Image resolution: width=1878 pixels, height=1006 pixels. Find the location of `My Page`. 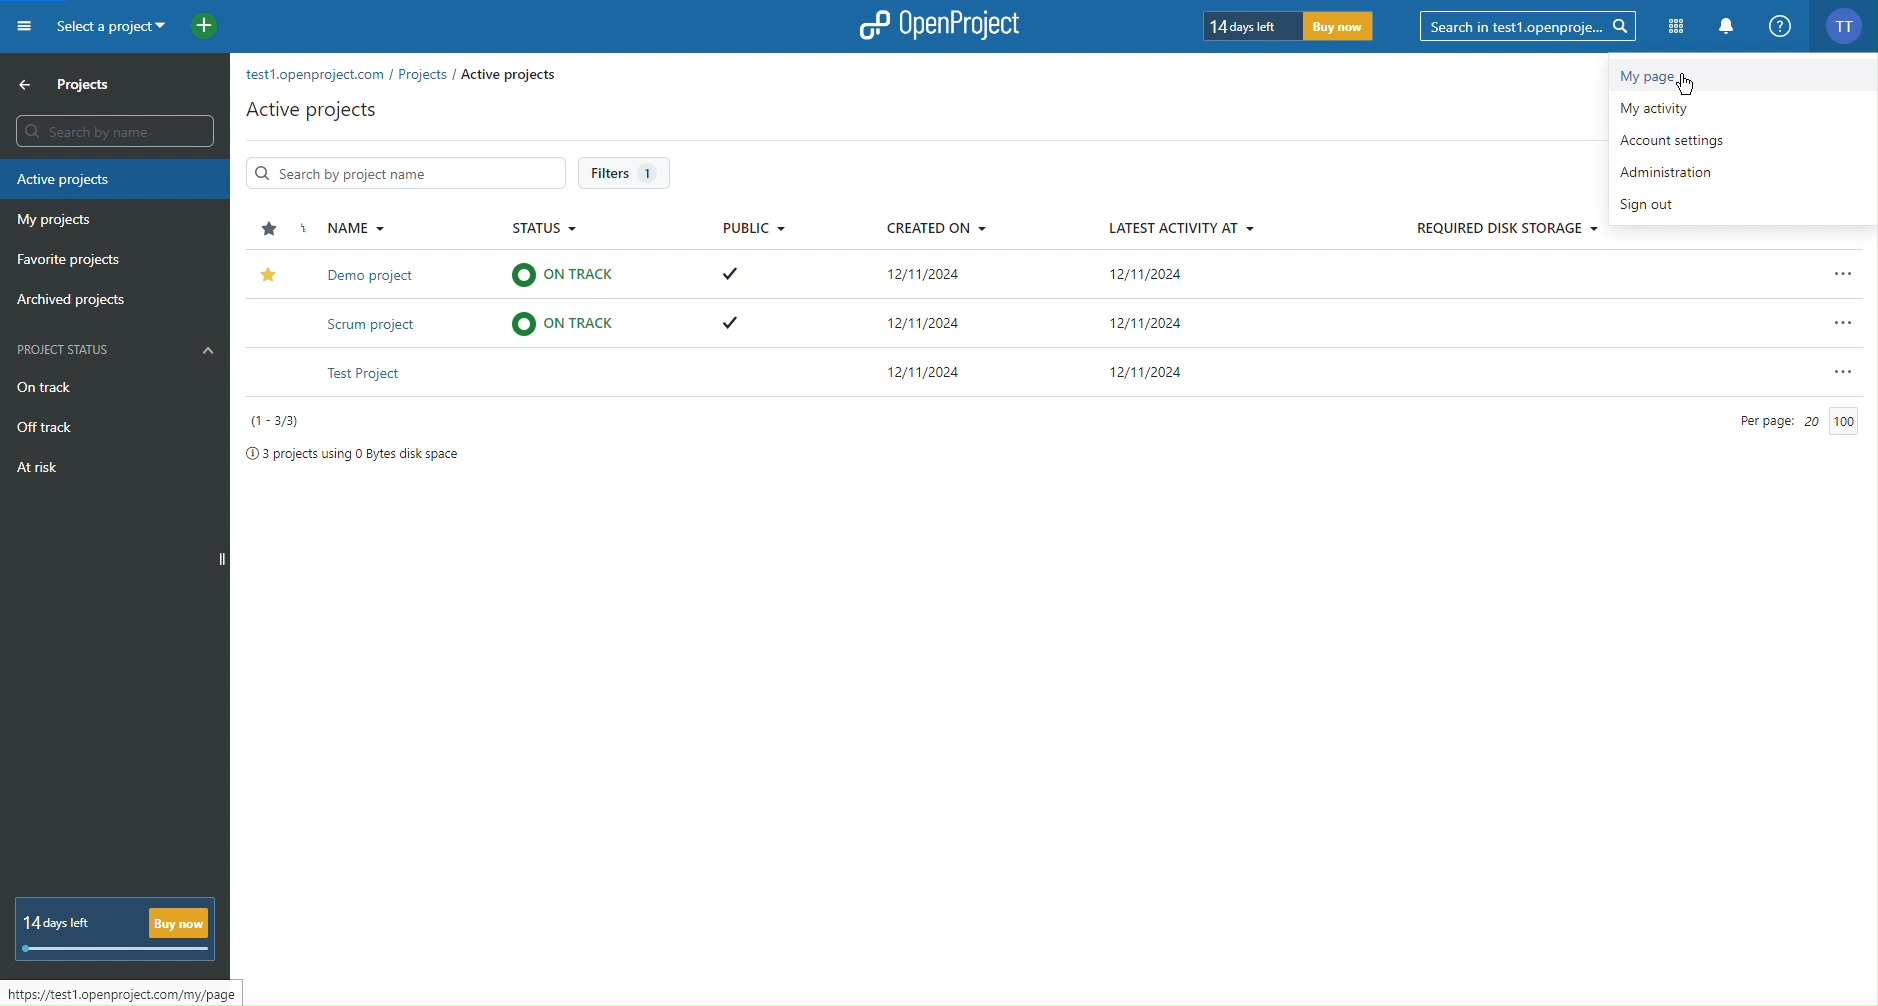

My Page is located at coordinates (1670, 71).